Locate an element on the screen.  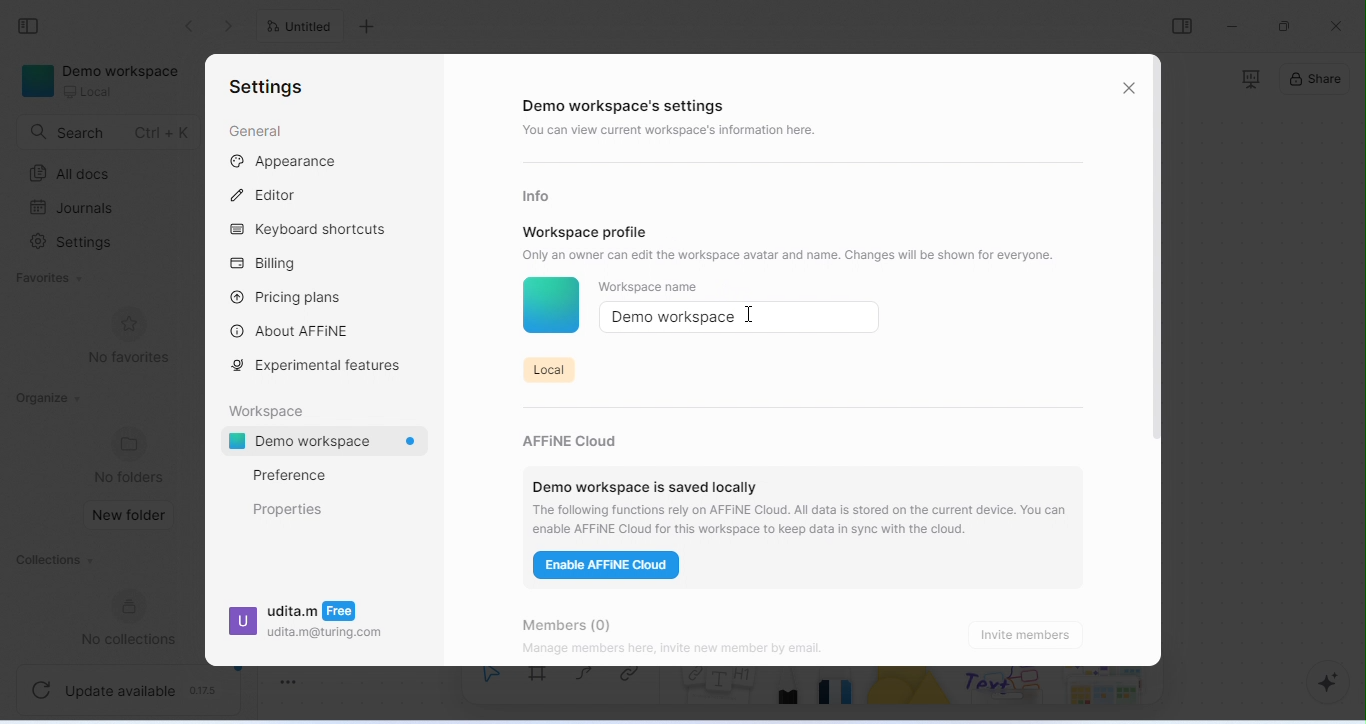
all docs is located at coordinates (75, 174).